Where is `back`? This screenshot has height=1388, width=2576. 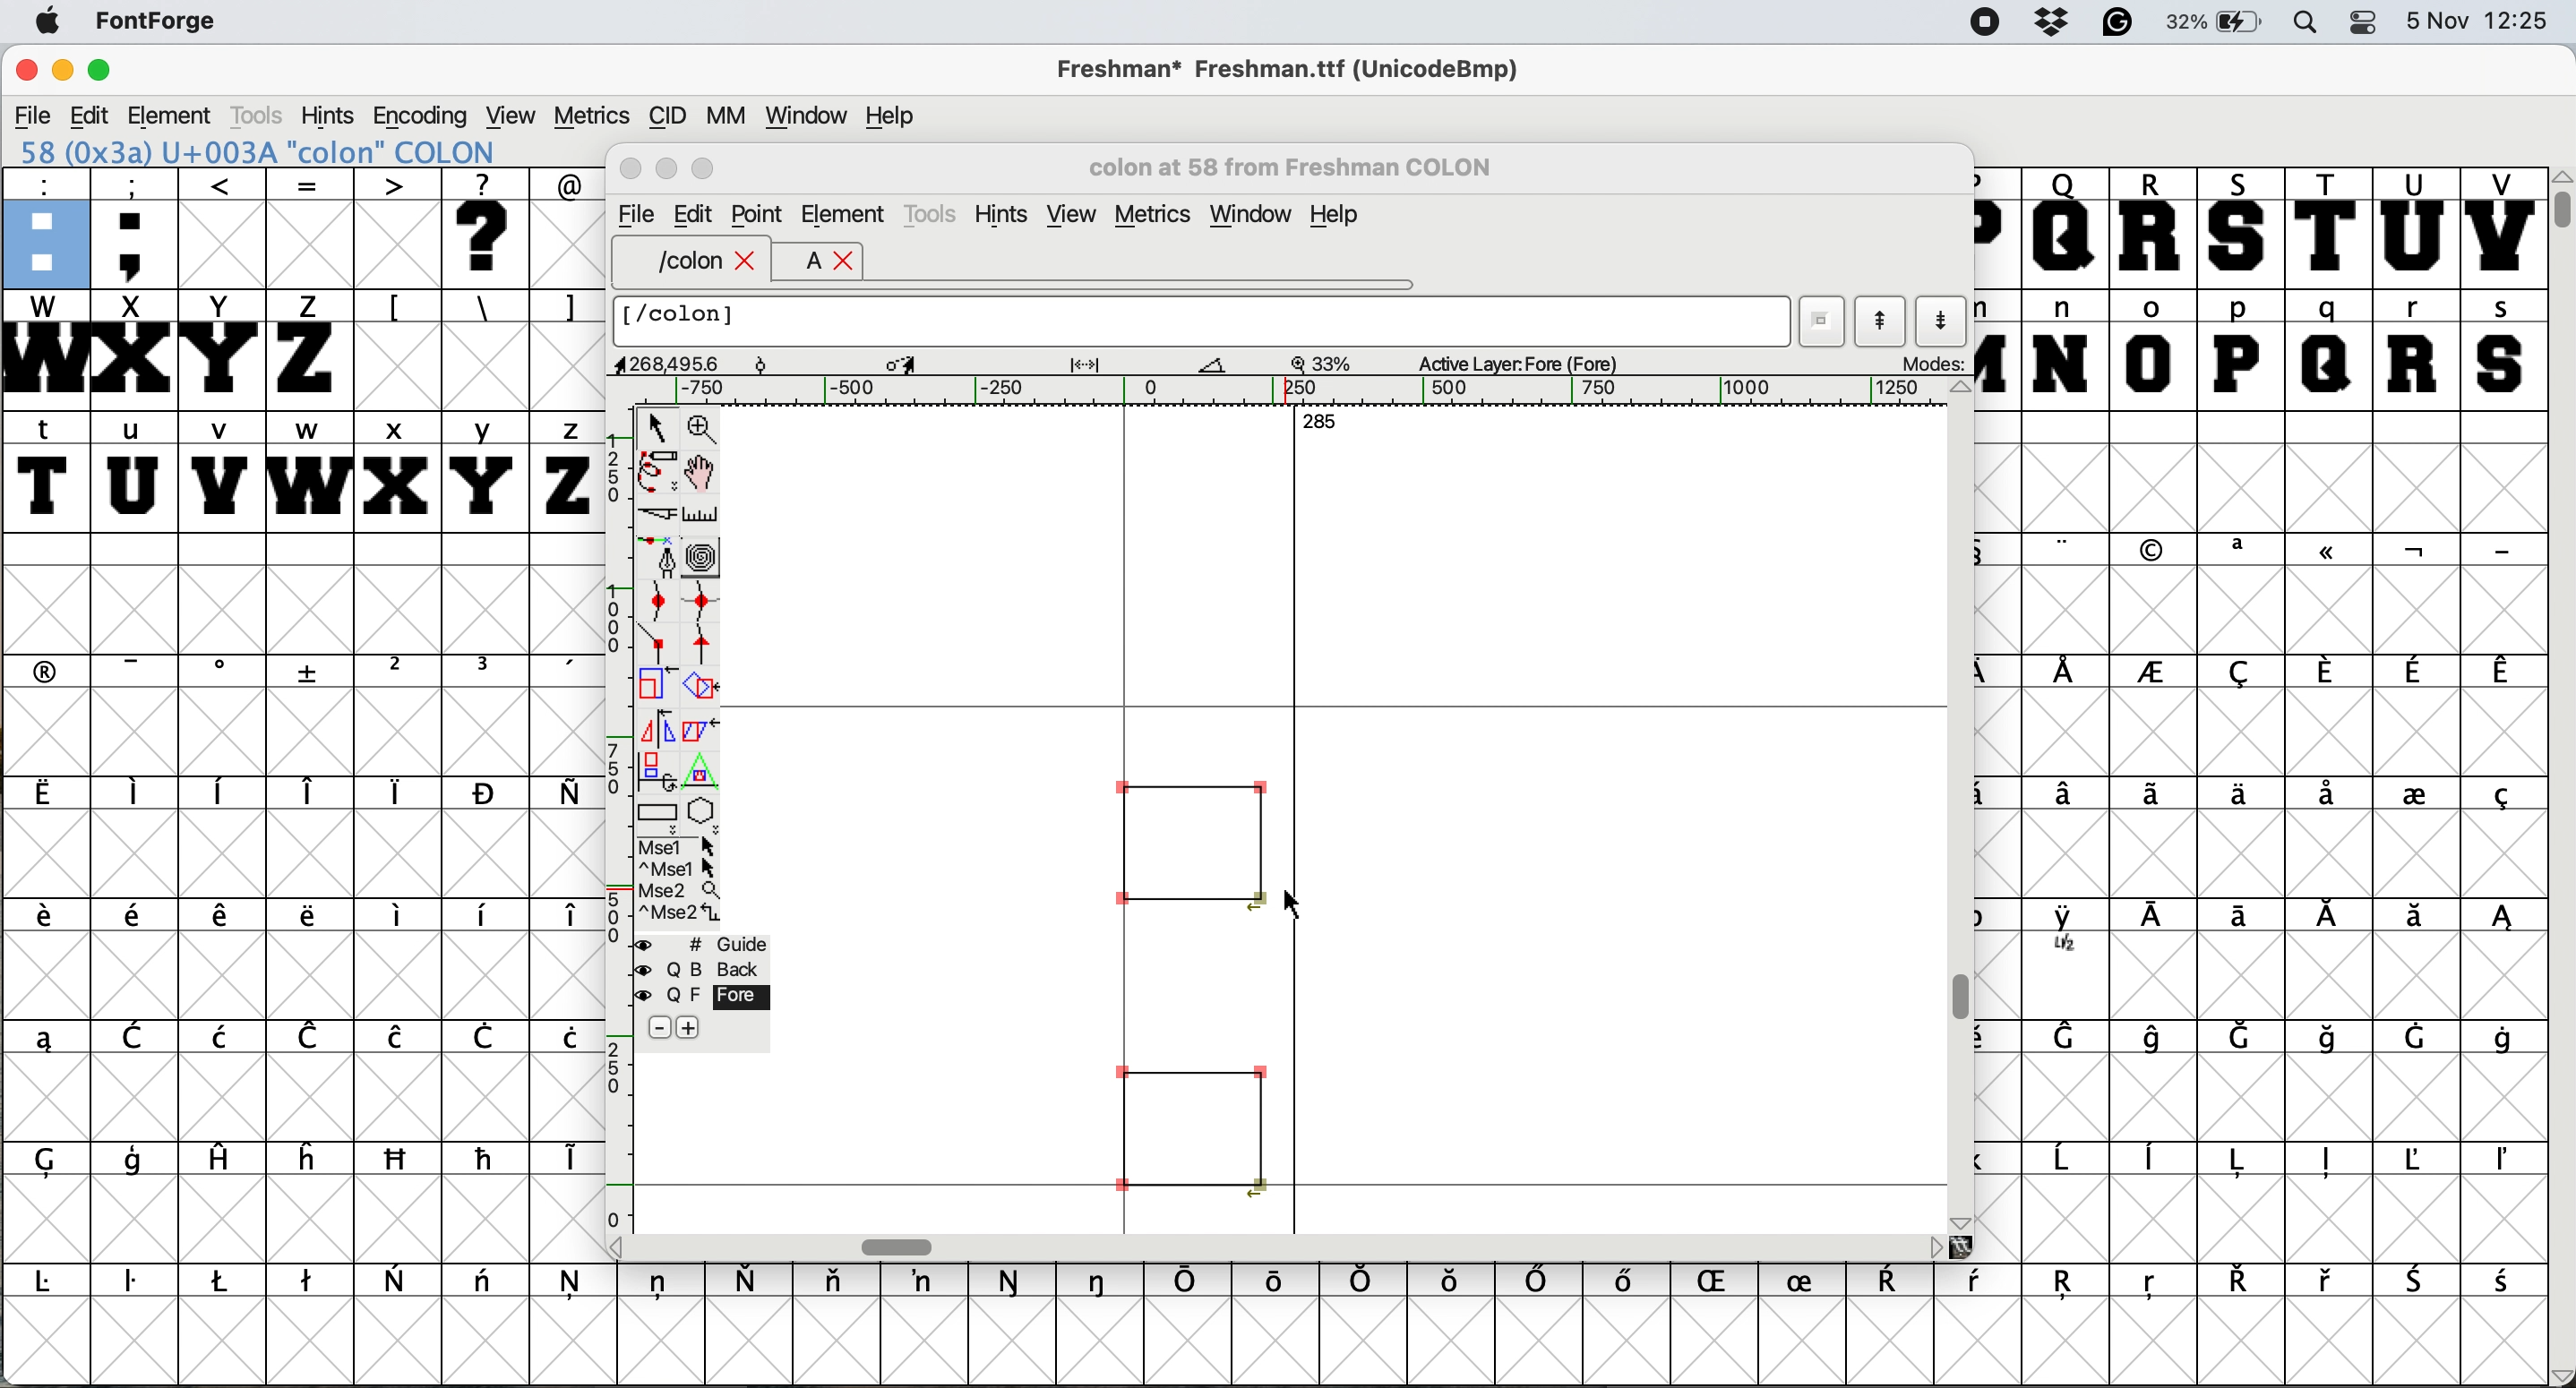
back is located at coordinates (697, 966).